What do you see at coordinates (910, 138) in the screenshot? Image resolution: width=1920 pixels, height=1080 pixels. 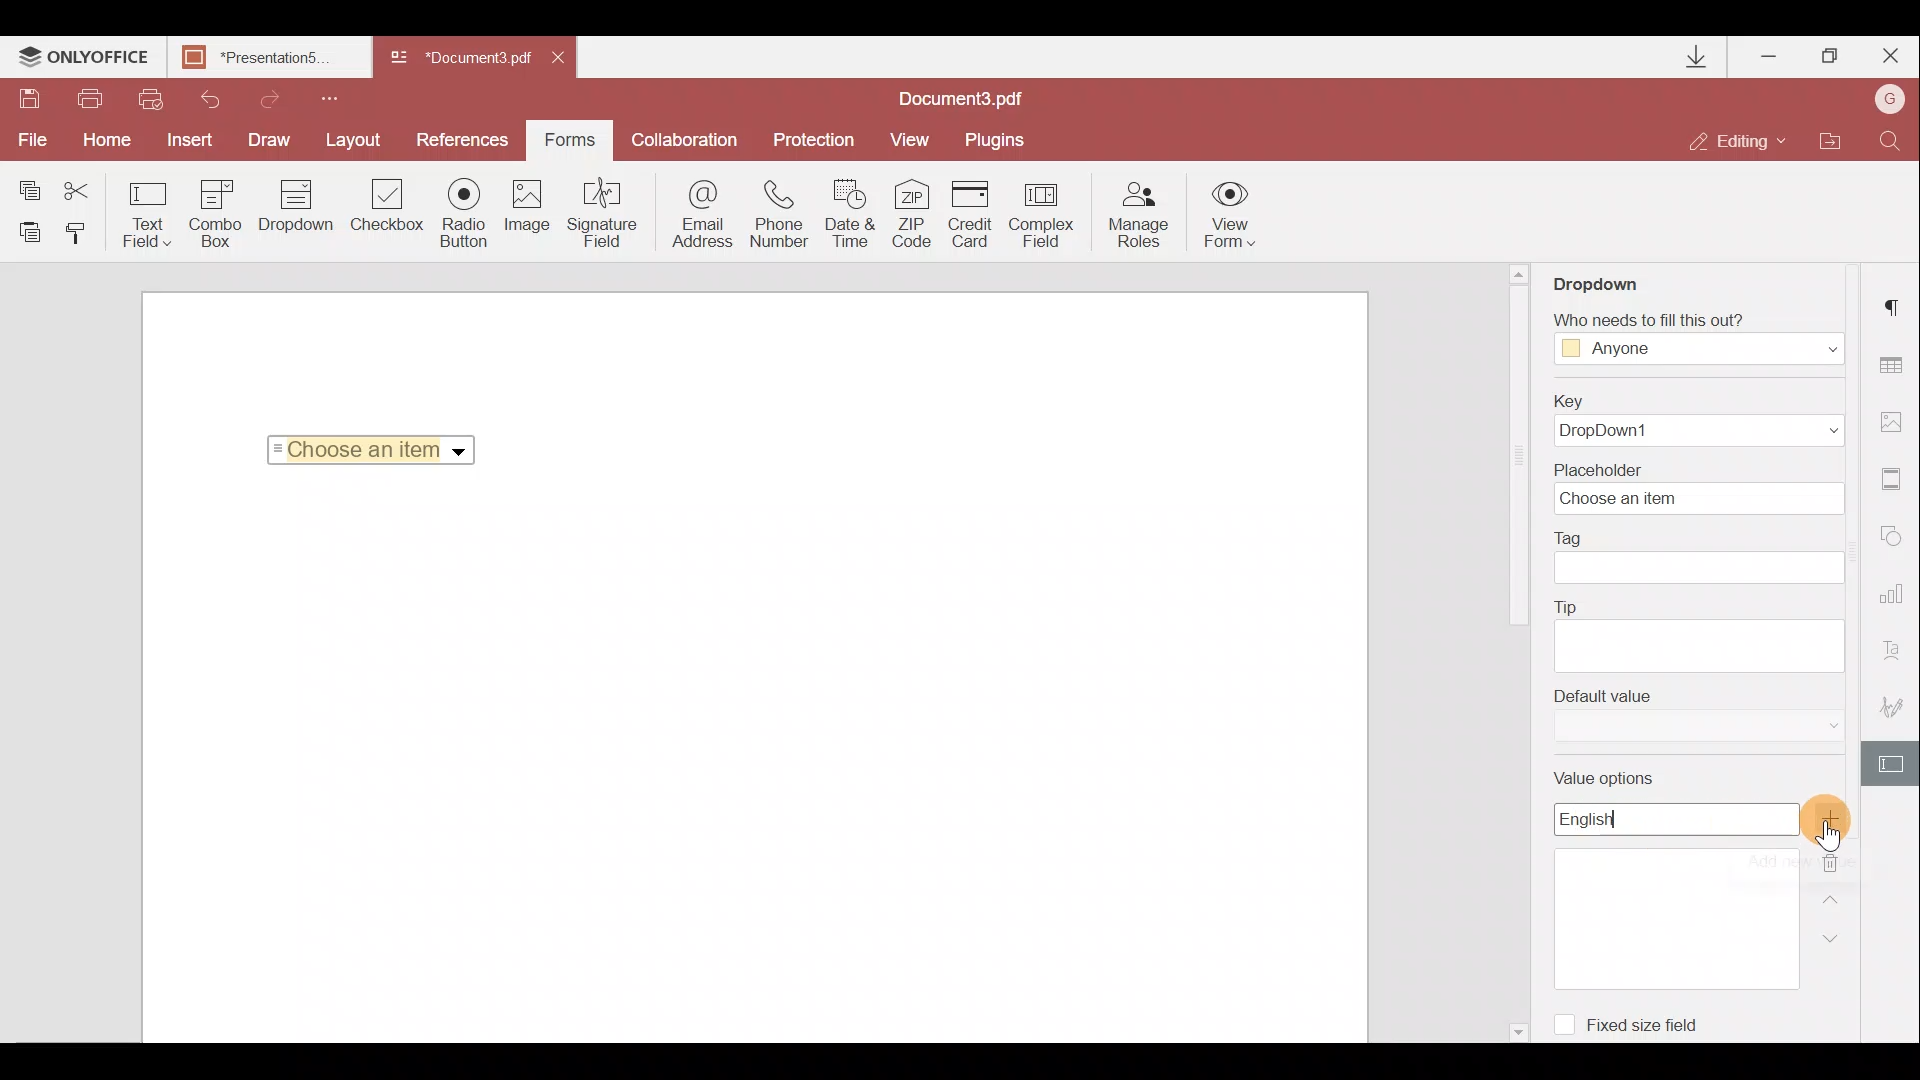 I see `View` at bounding box center [910, 138].